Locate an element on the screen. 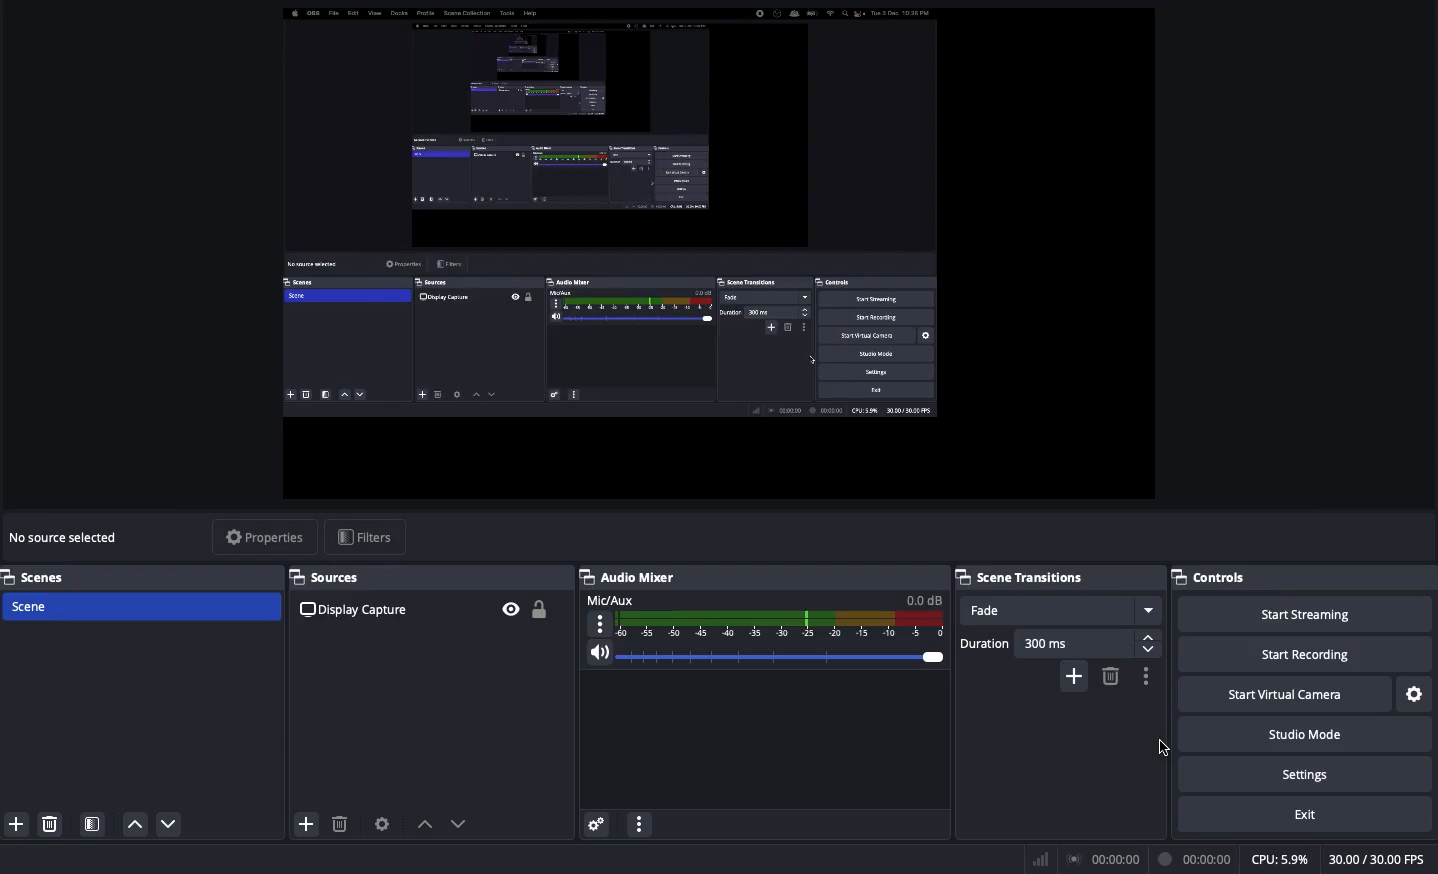 The height and width of the screenshot is (874, 1438). Down is located at coordinates (130, 824).